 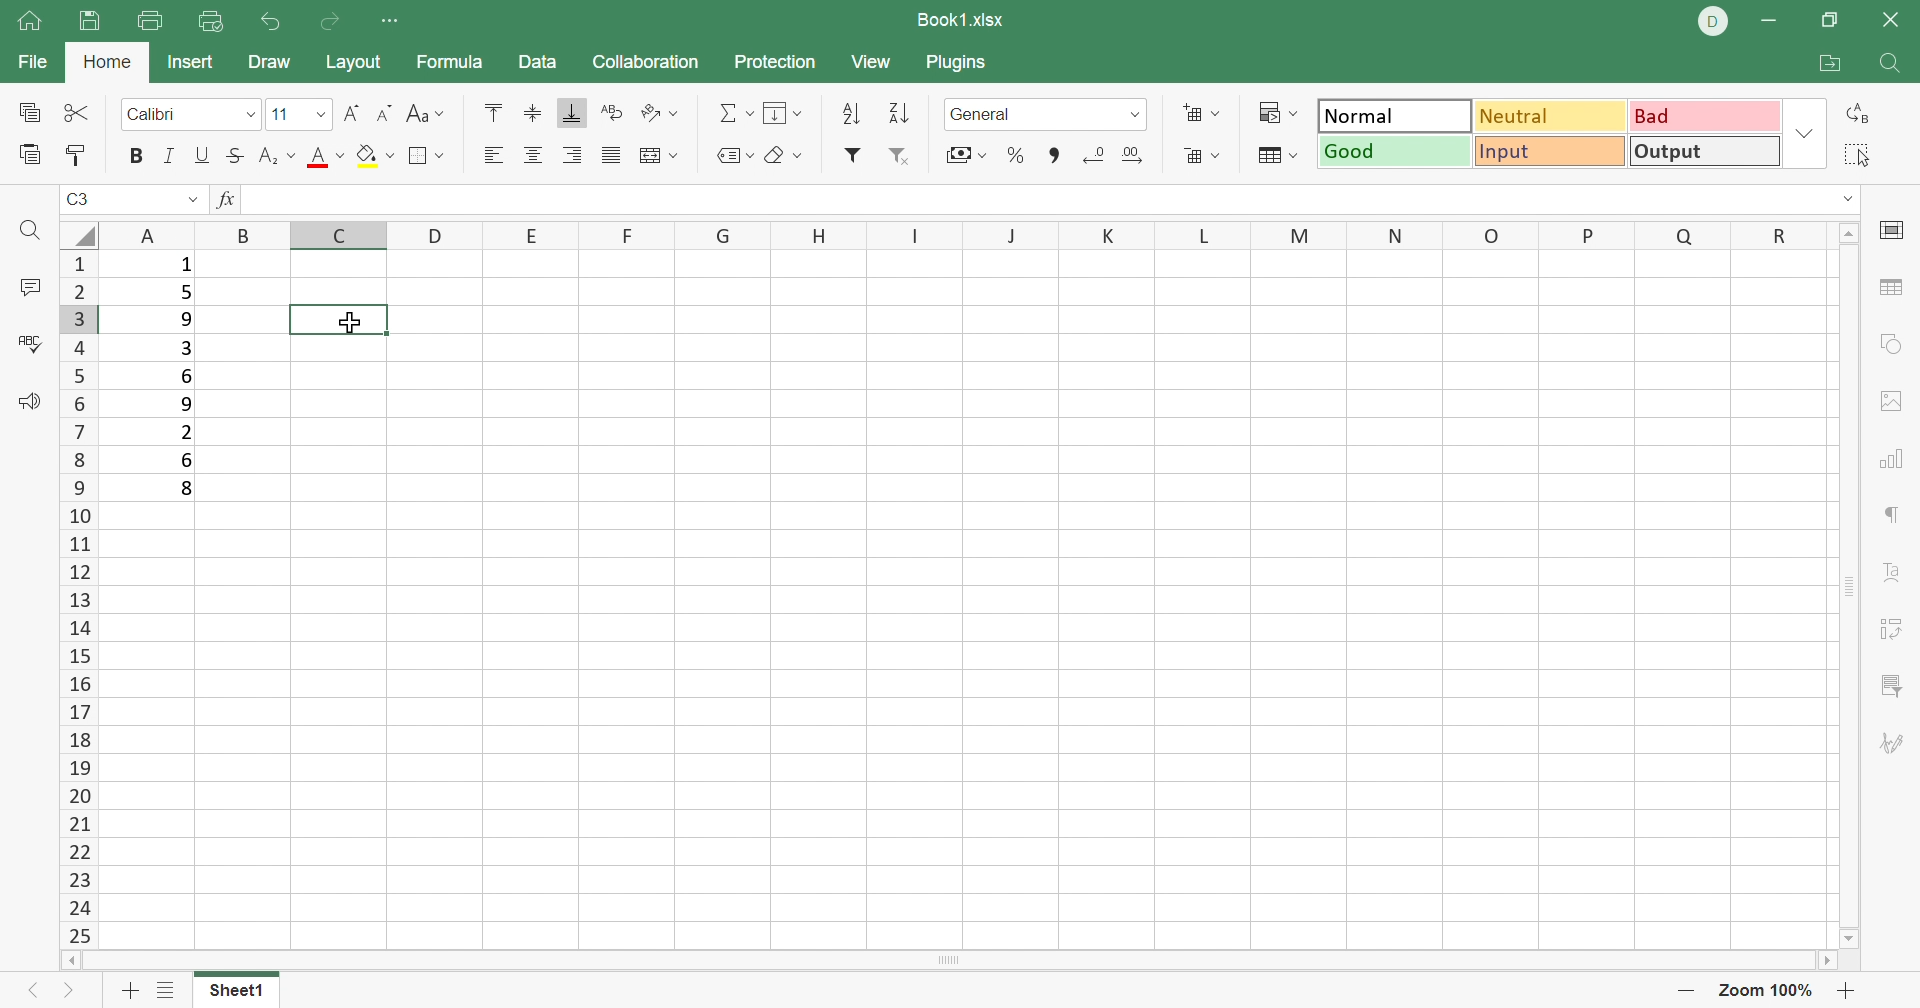 What do you see at coordinates (76, 959) in the screenshot?
I see `Scroll Left` at bounding box center [76, 959].